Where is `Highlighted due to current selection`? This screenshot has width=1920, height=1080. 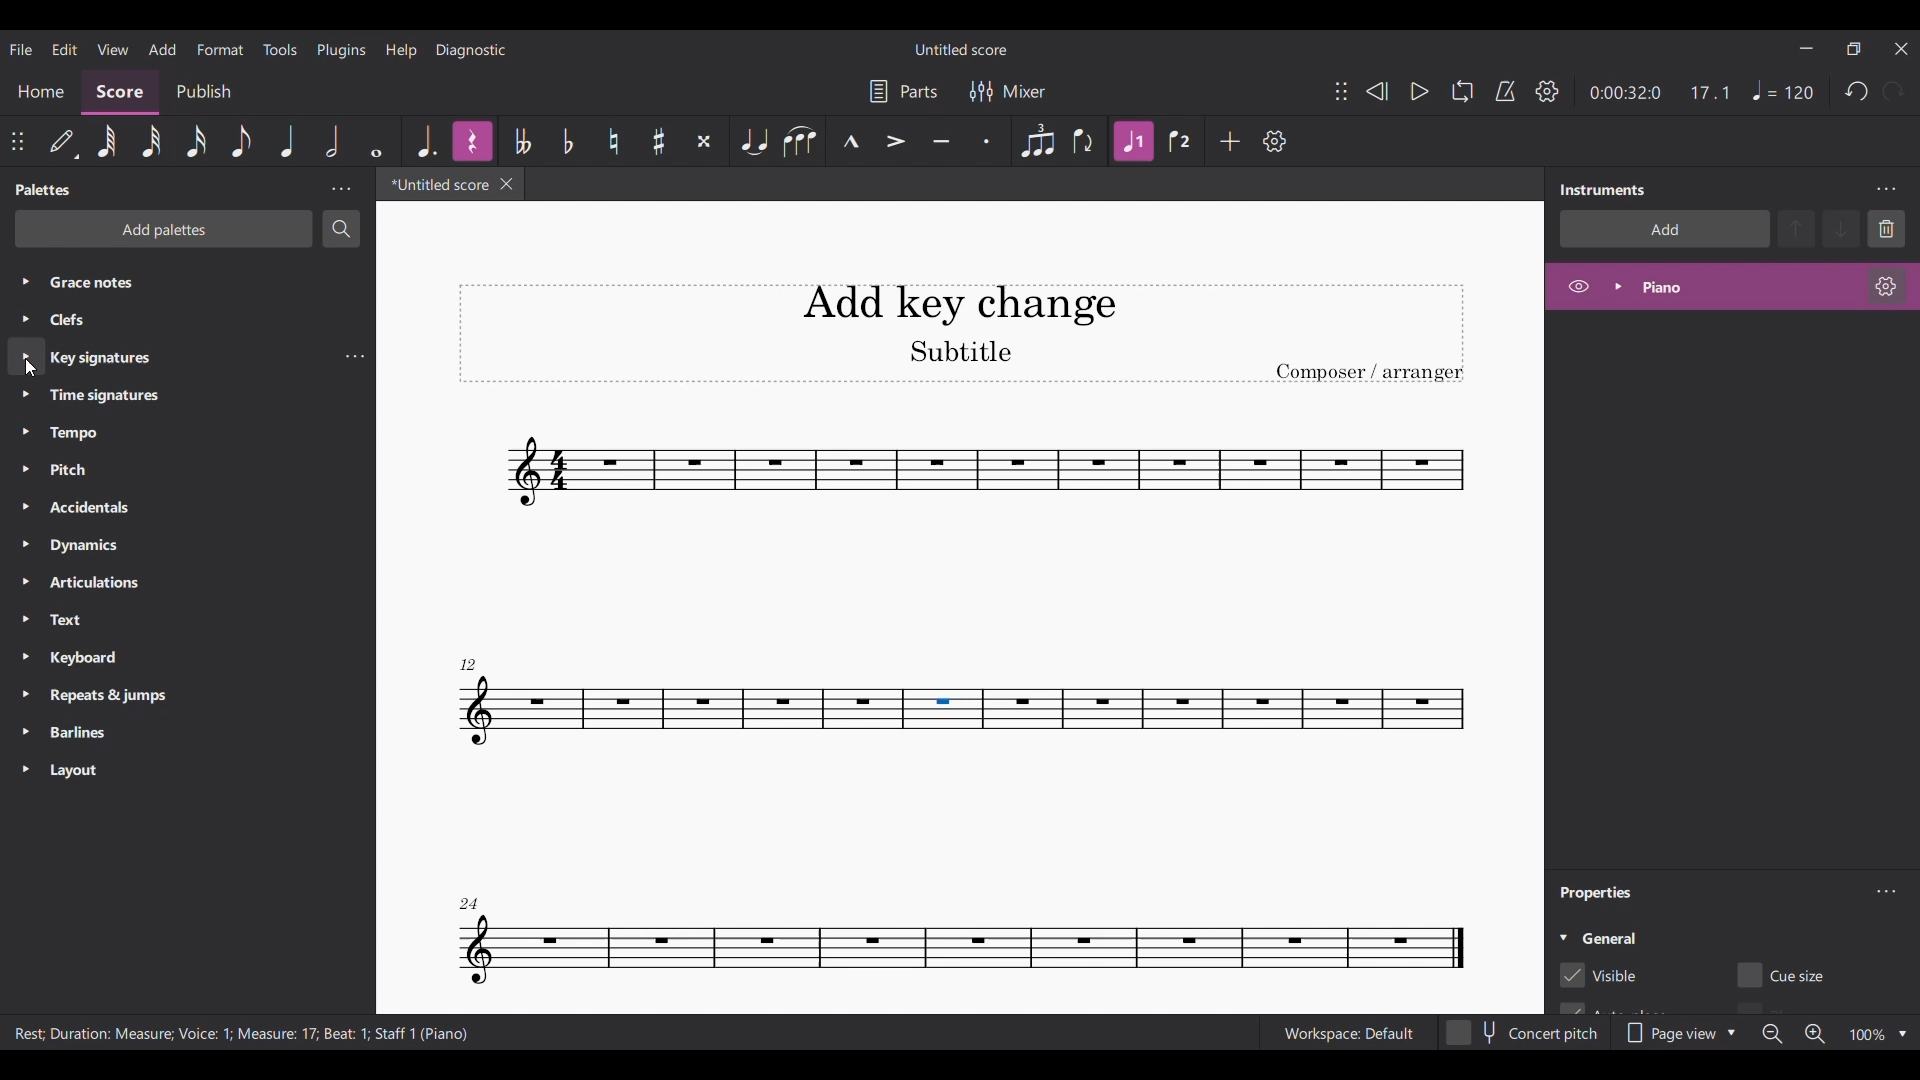
Highlighted due to current selection is located at coordinates (472, 141).